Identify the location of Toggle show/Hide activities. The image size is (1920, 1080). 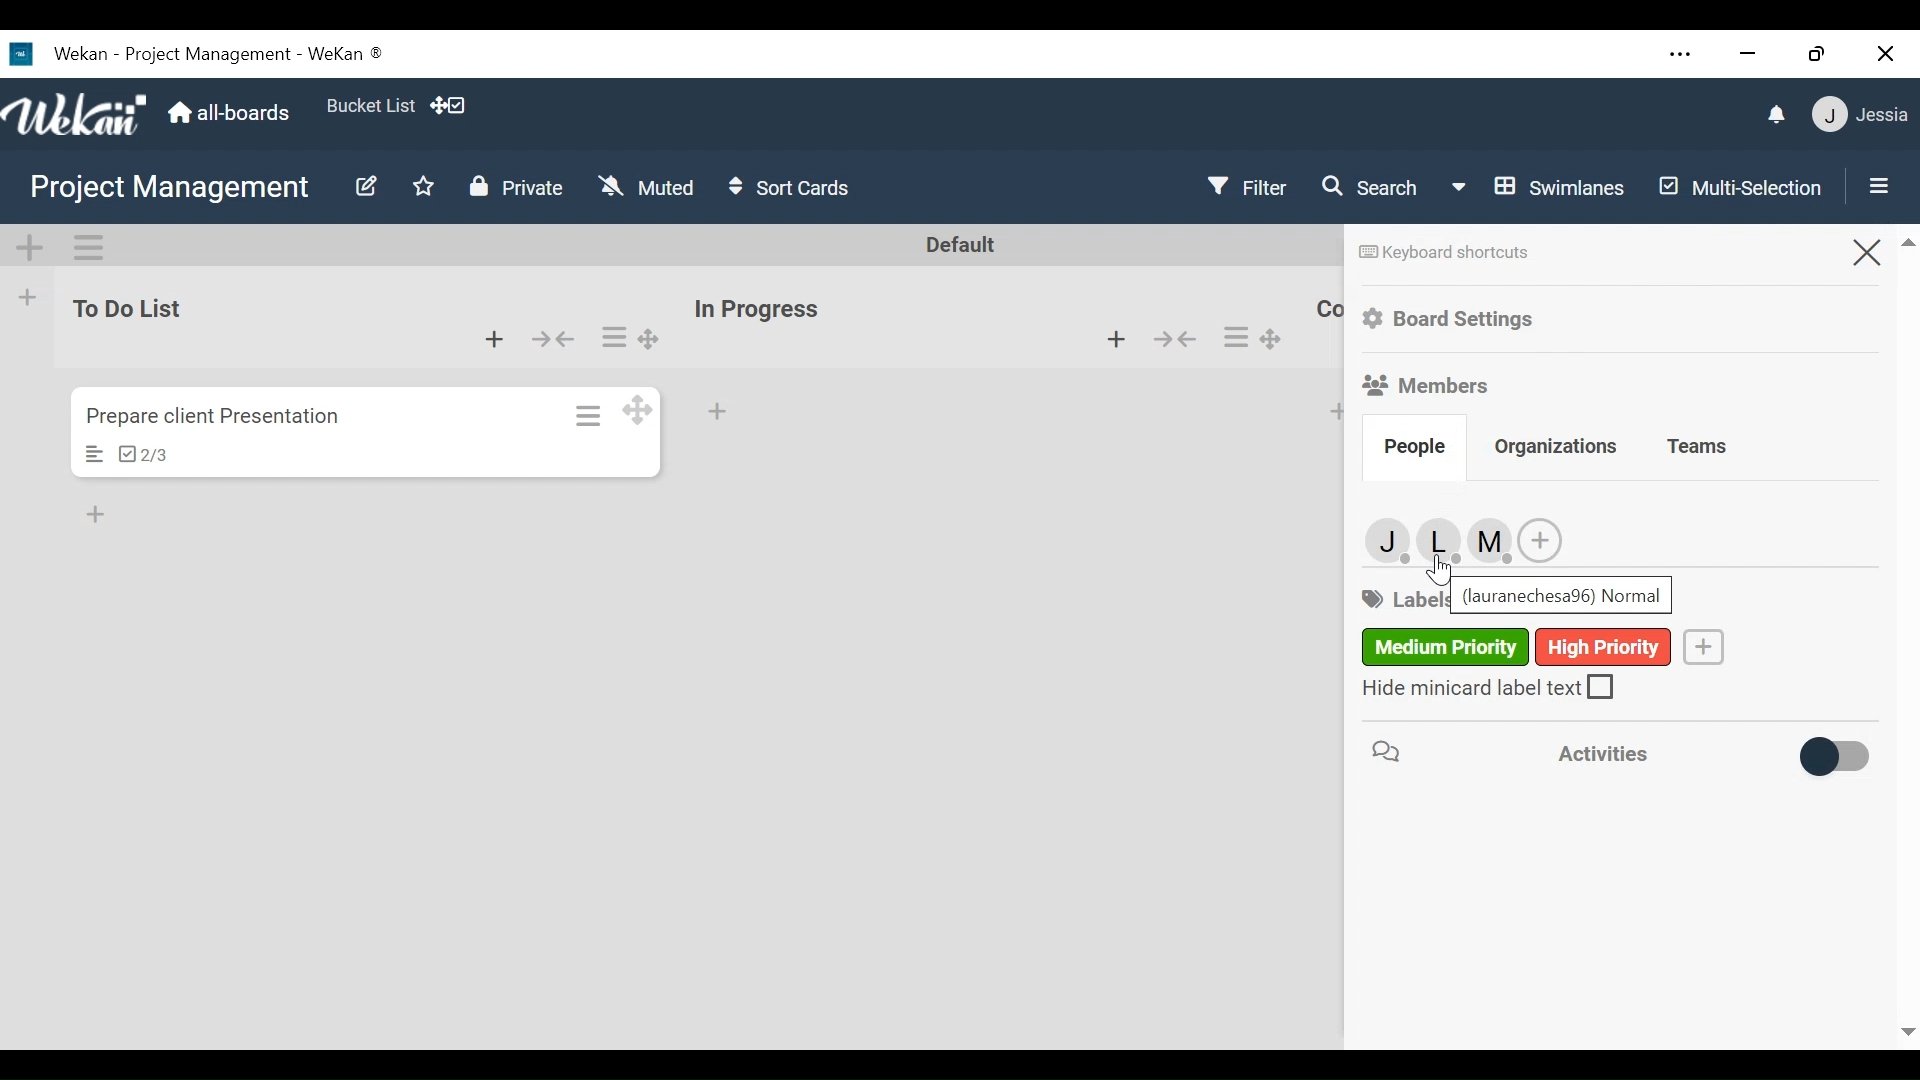
(1828, 759).